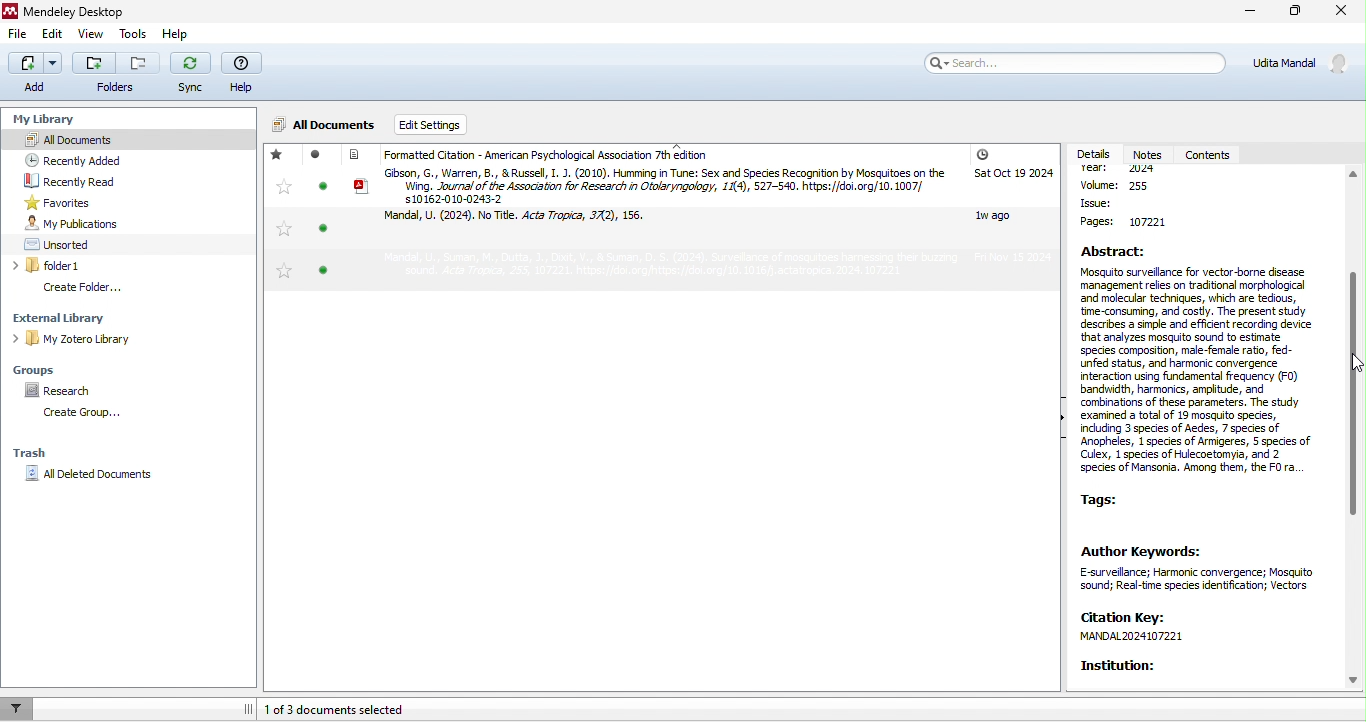 This screenshot has width=1366, height=722. I want to click on institution, so click(1140, 666).